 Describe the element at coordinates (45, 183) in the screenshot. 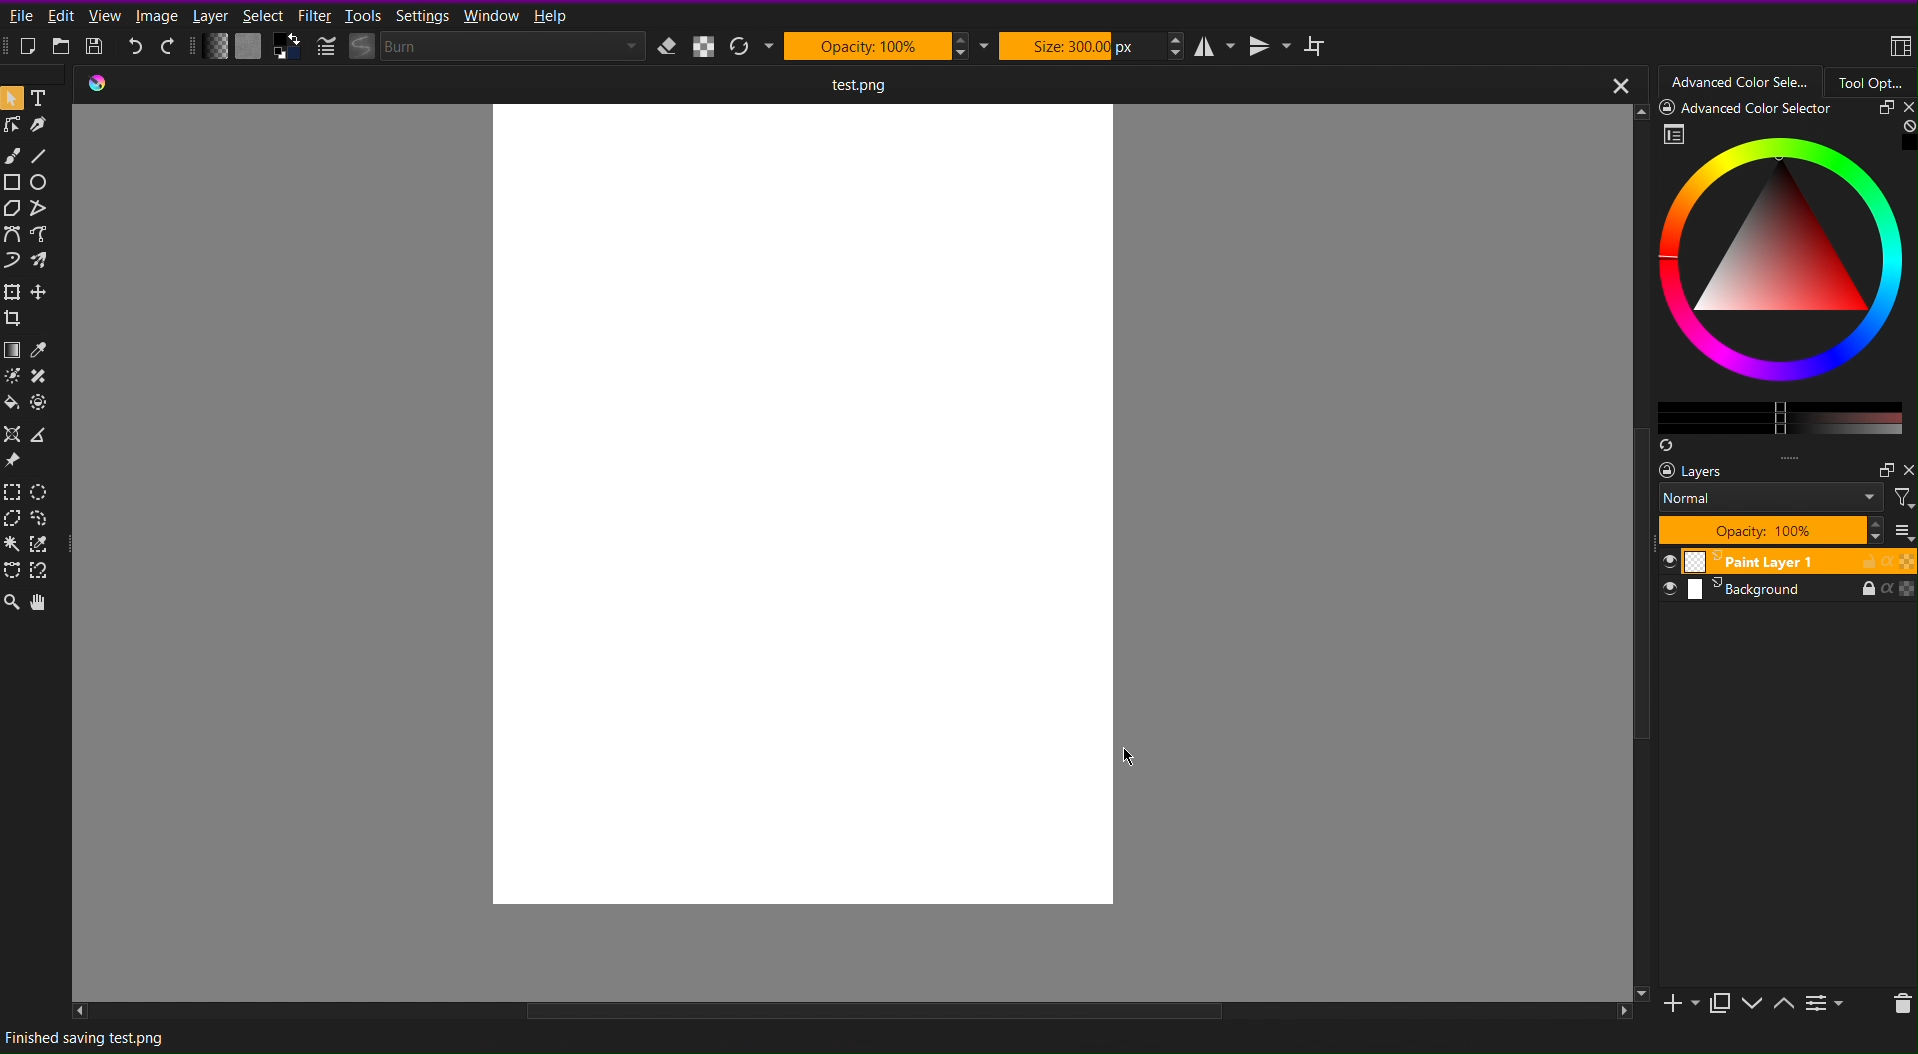

I see `Circle` at that location.